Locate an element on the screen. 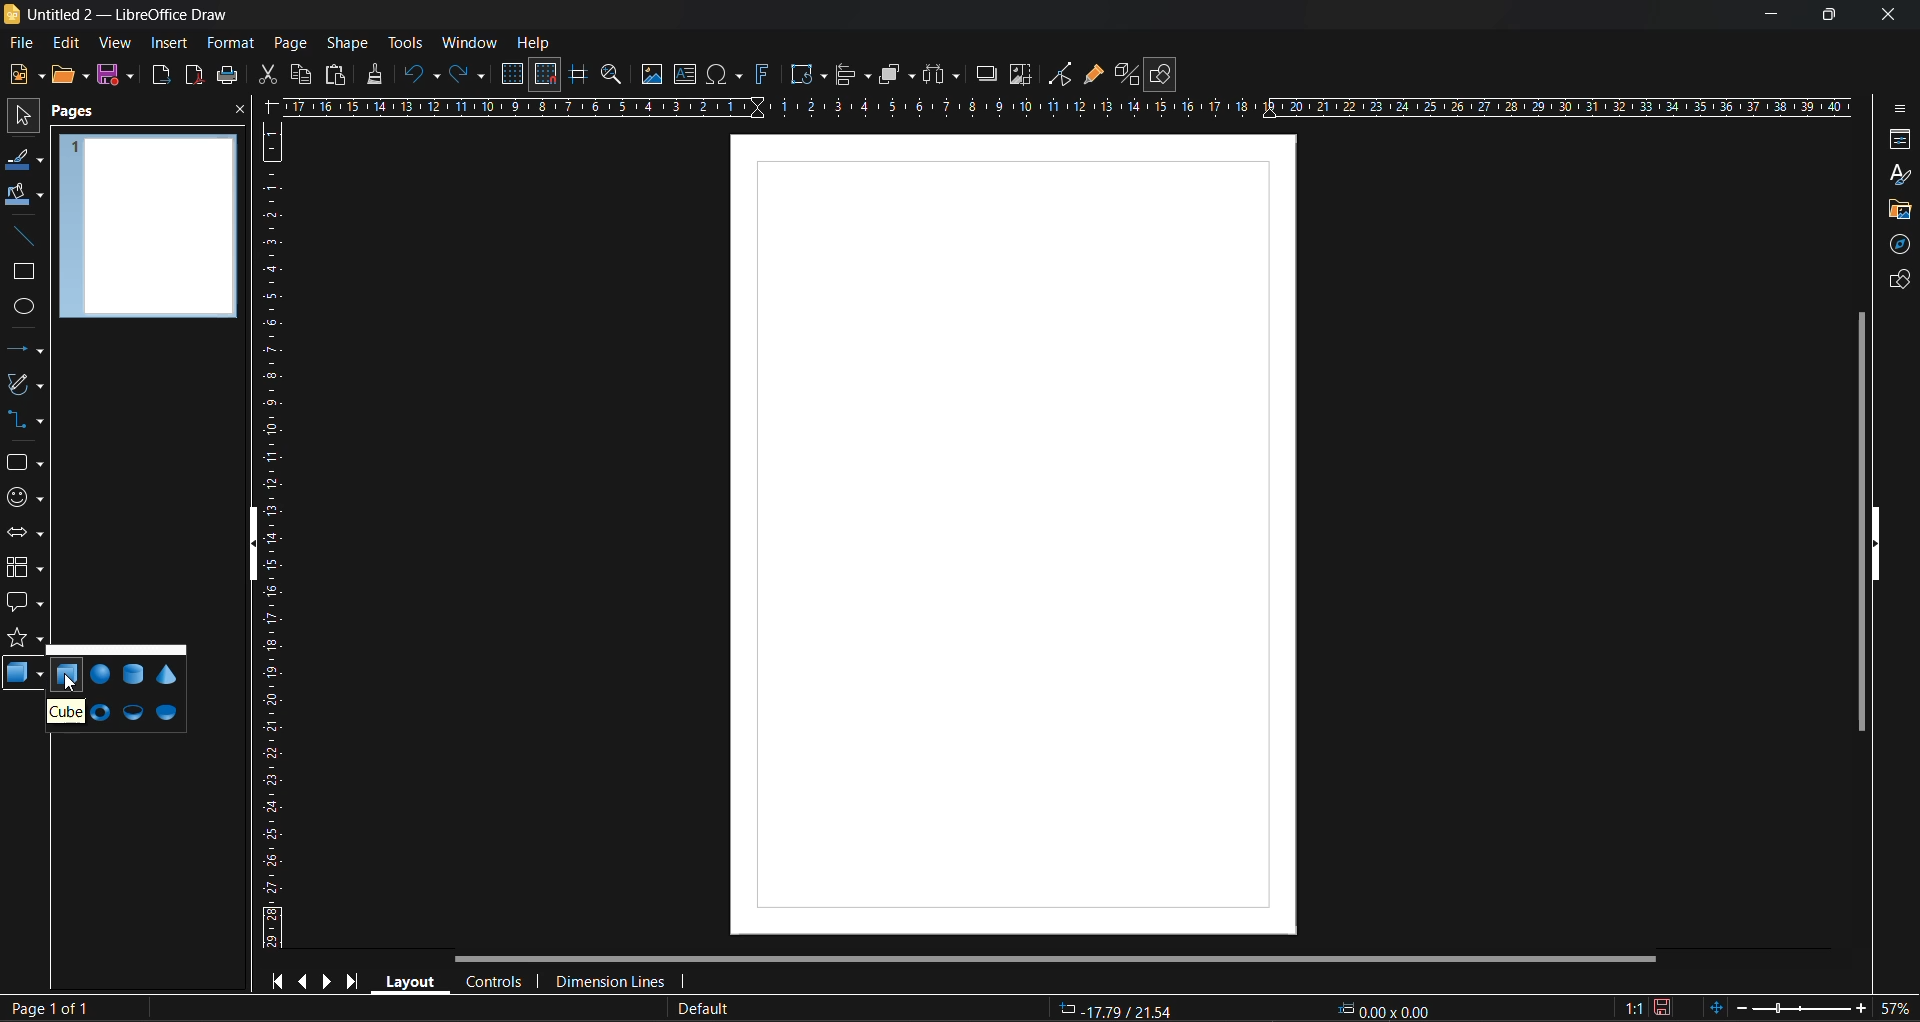 The height and width of the screenshot is (1022, 1920). export as pdf is located at coordinates (190, 74).